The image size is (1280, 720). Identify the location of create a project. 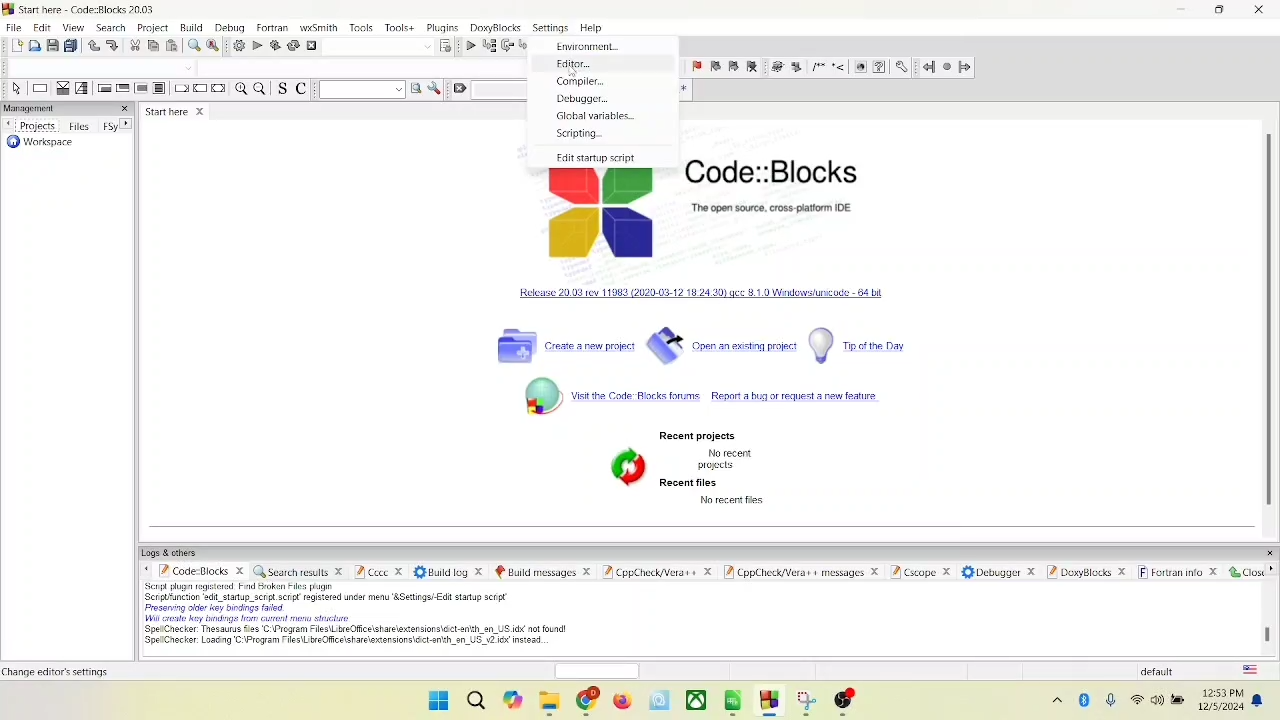
(563, 347).